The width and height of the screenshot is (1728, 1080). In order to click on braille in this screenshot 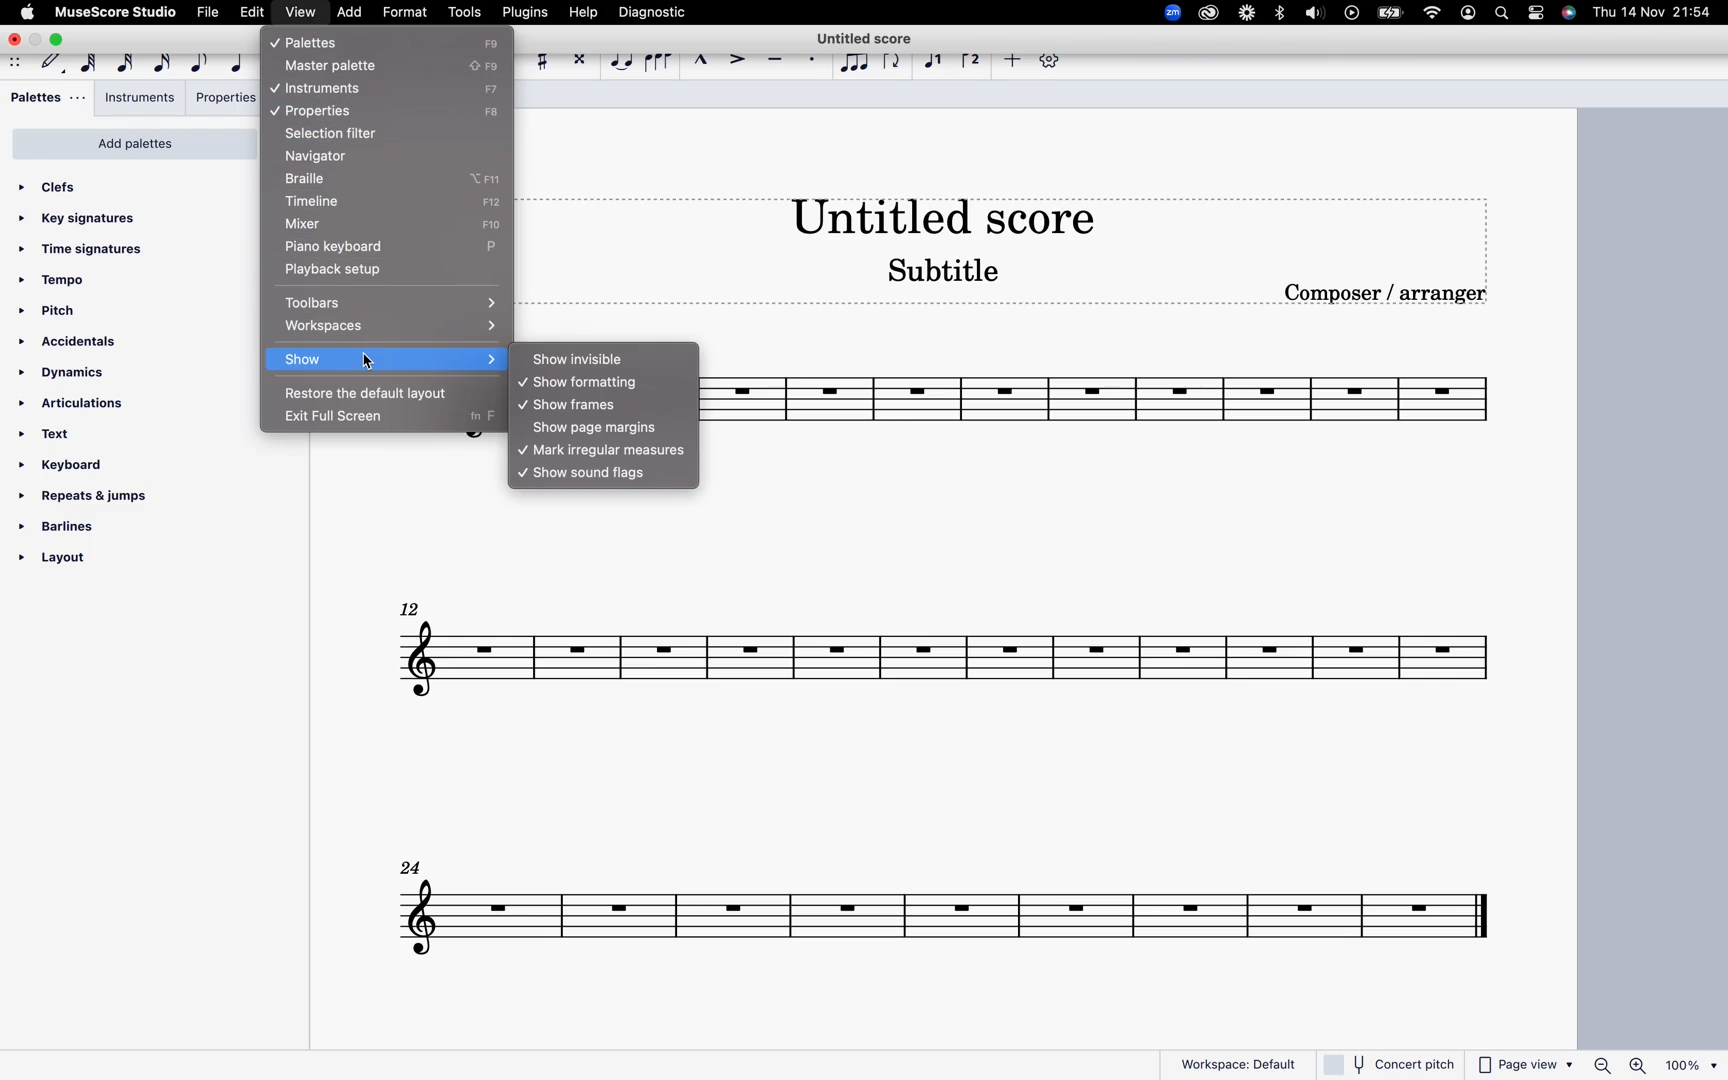, I will do `click(364, 179)`.